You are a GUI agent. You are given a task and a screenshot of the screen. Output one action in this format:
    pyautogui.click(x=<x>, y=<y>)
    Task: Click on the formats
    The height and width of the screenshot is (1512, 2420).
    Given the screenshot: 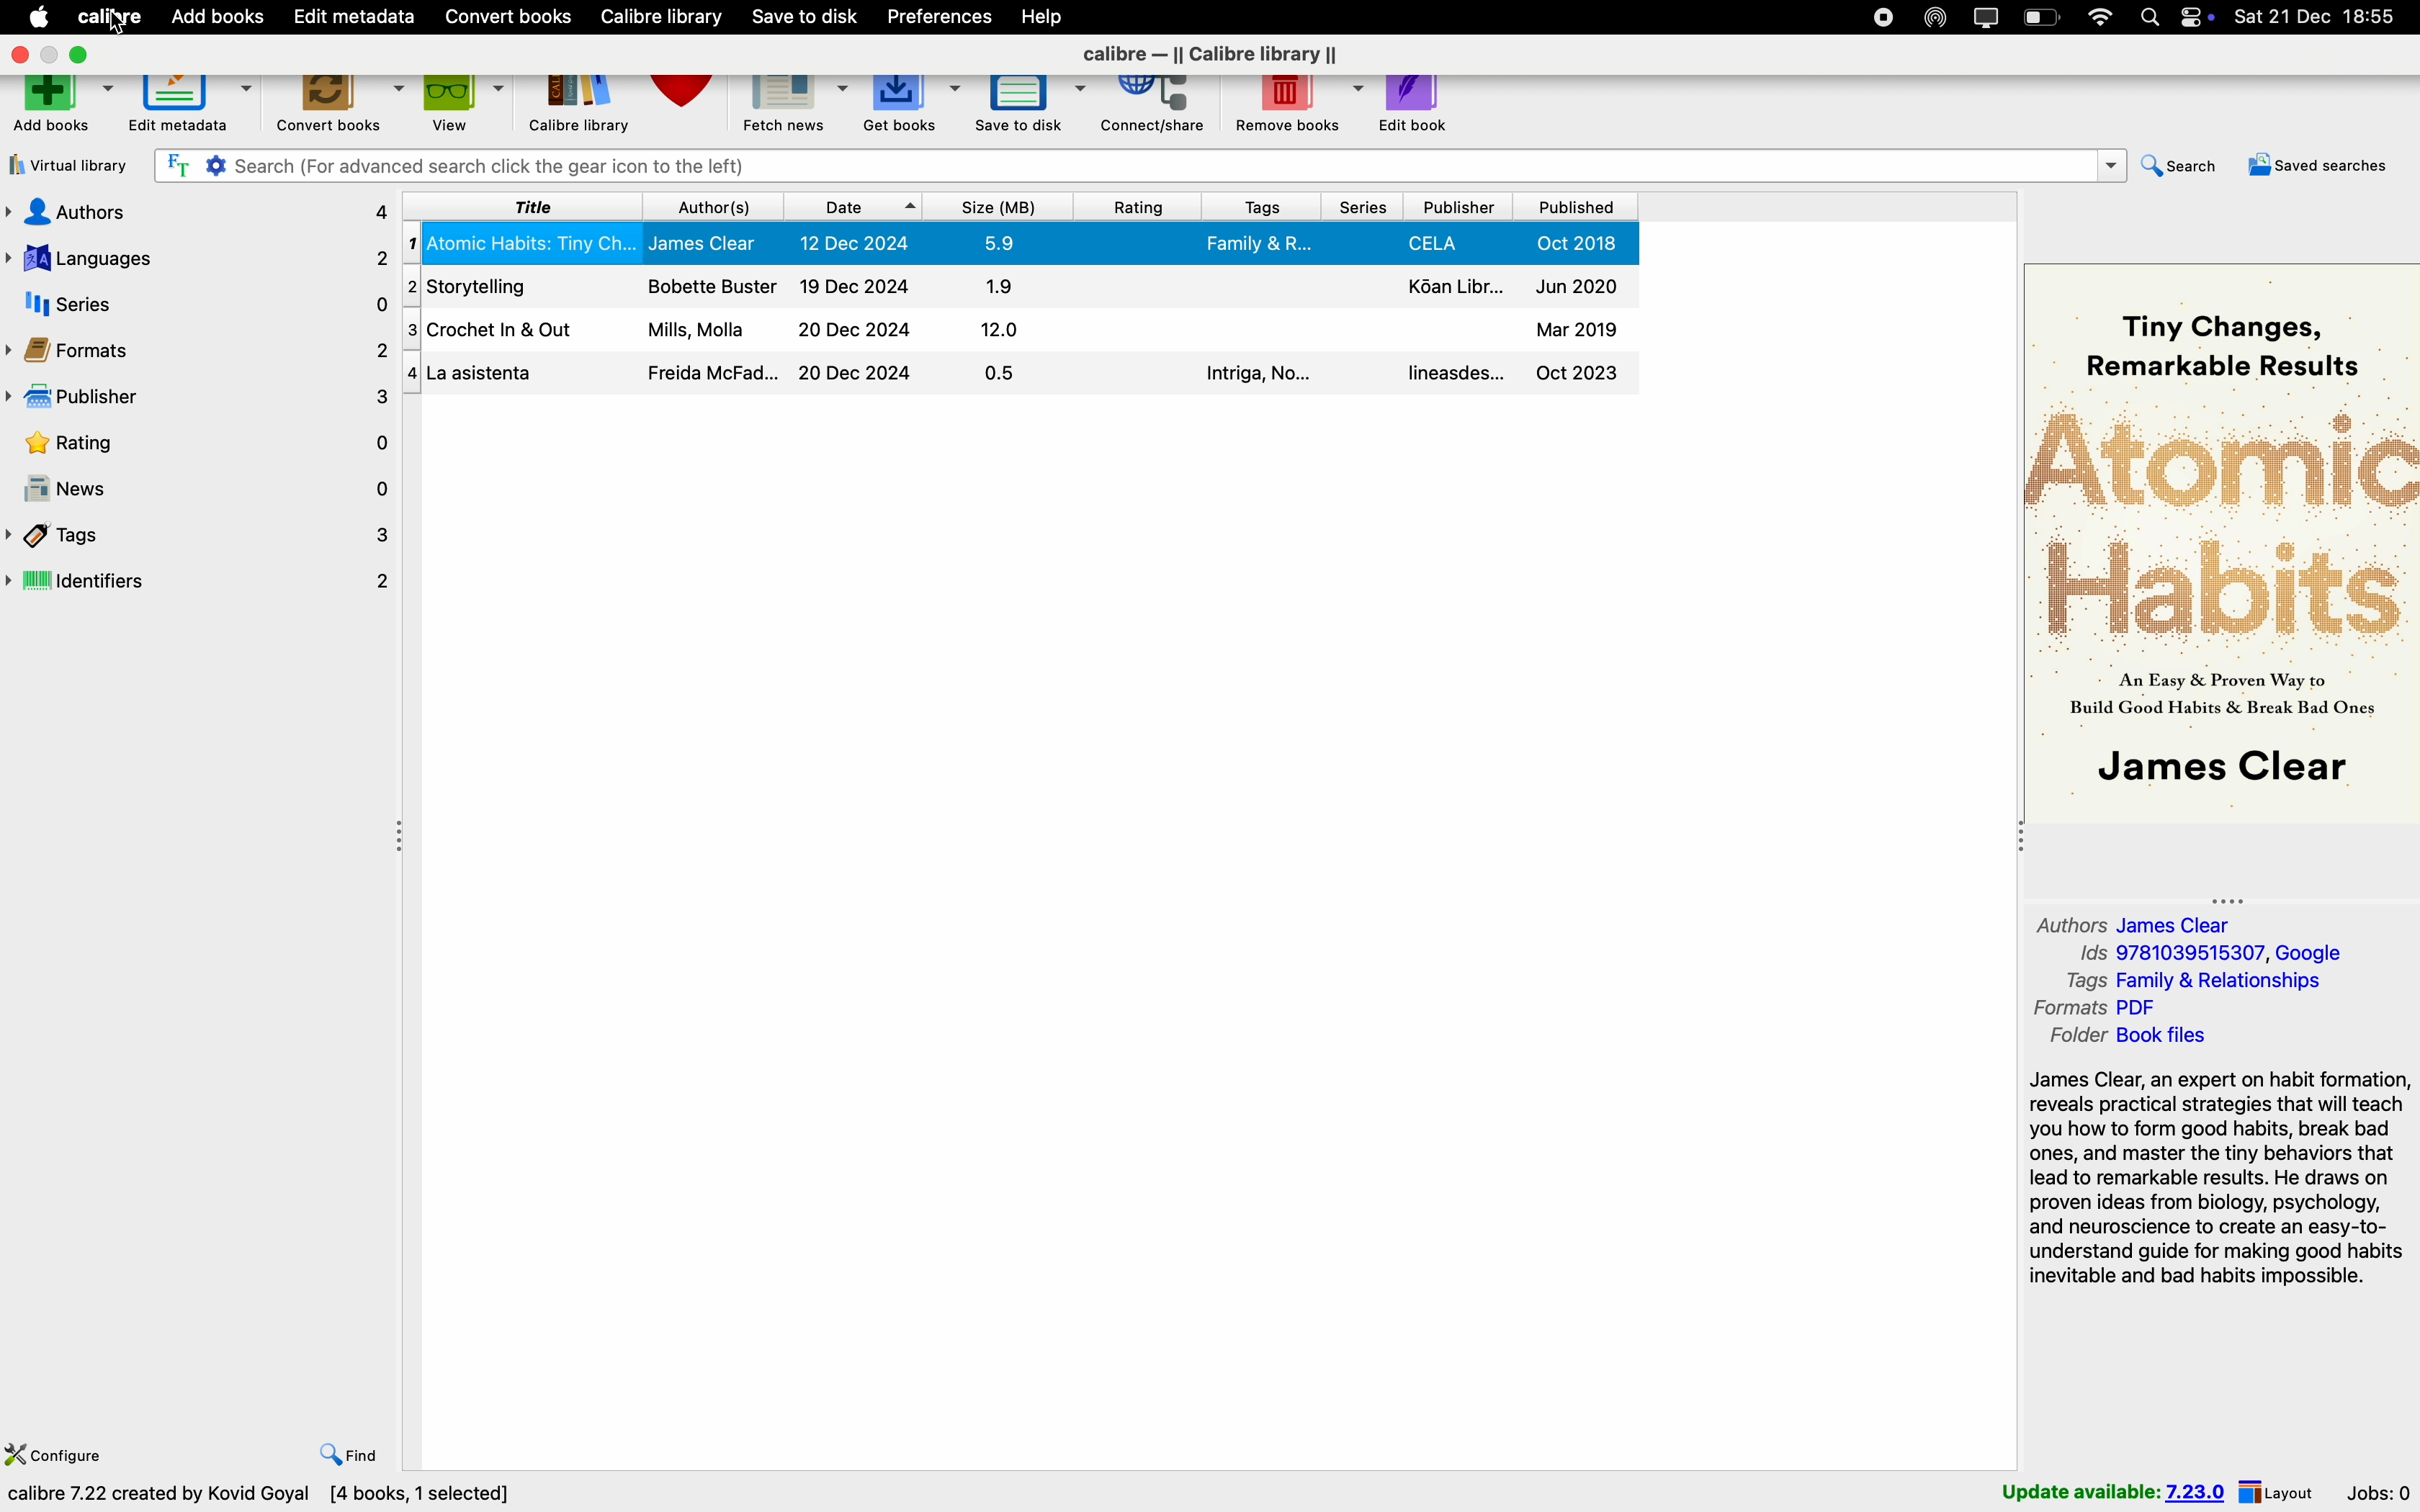 What is the action you would take?
    pyautogui.click(x=200, y=351)
    